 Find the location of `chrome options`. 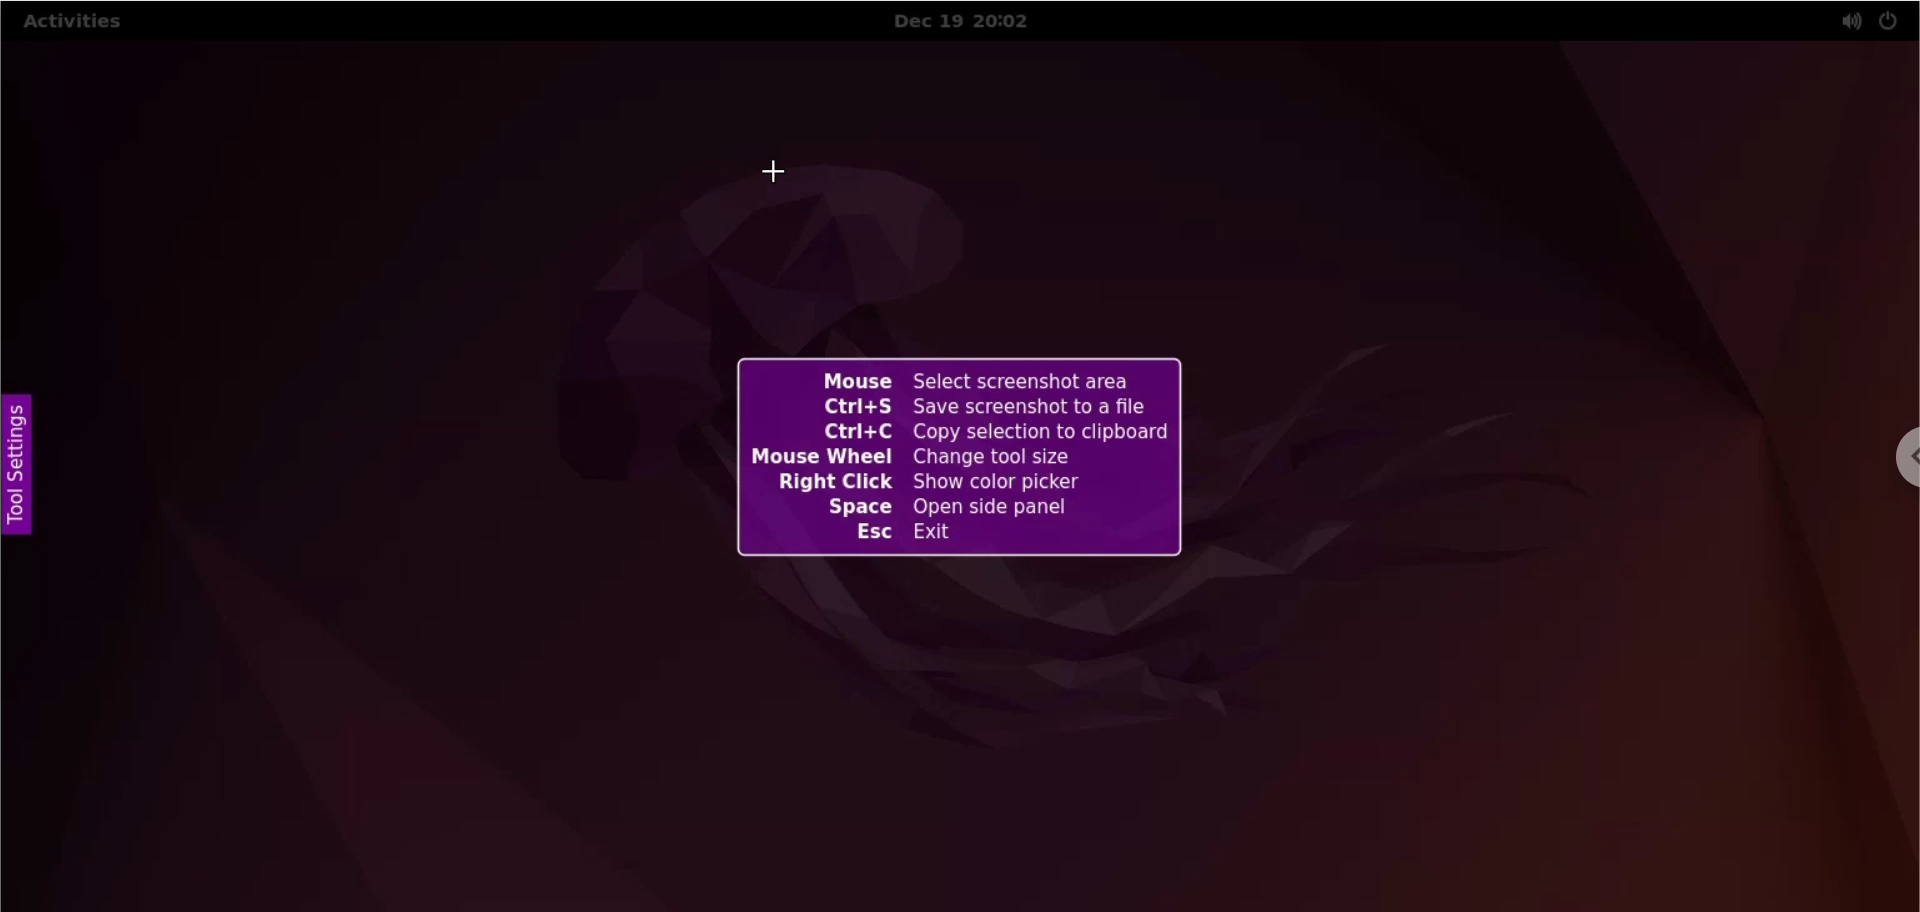

chrome options is located at coordinates (1900, 461).